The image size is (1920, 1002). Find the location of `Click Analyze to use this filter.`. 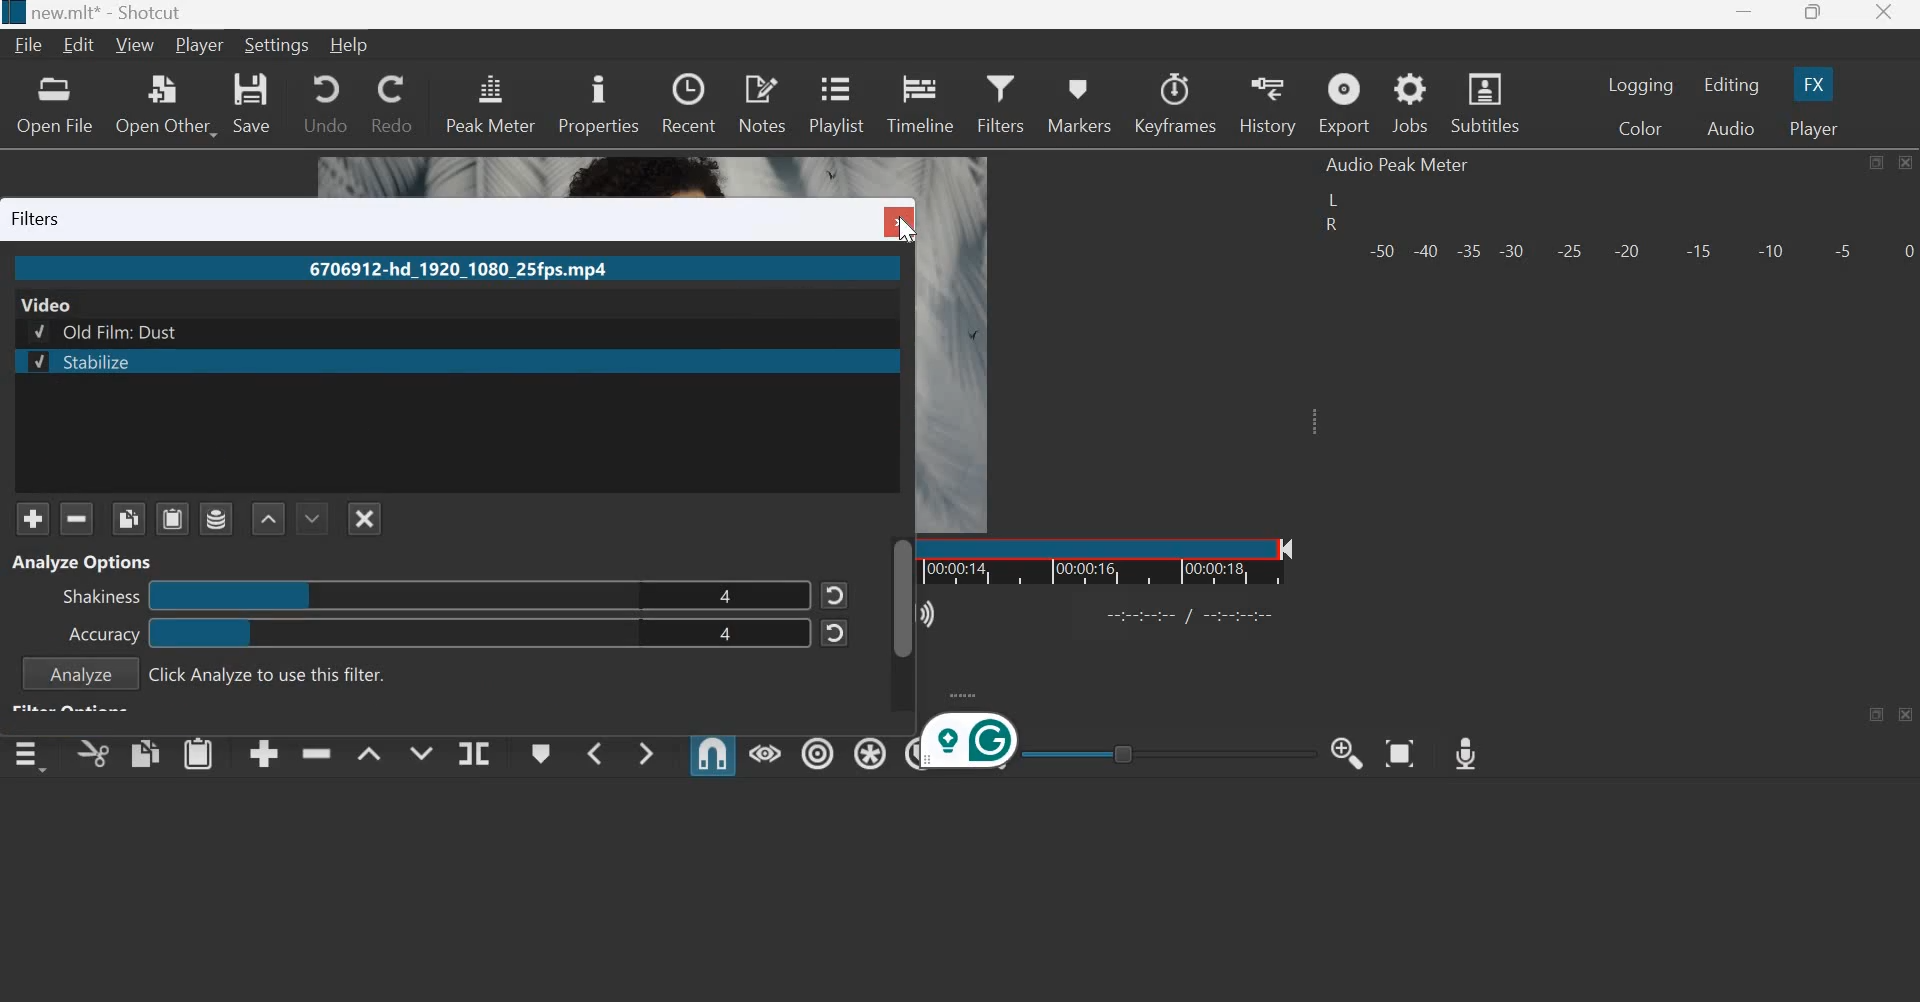

Click Analyze to use this filter. is located at coordinates (270, 675).